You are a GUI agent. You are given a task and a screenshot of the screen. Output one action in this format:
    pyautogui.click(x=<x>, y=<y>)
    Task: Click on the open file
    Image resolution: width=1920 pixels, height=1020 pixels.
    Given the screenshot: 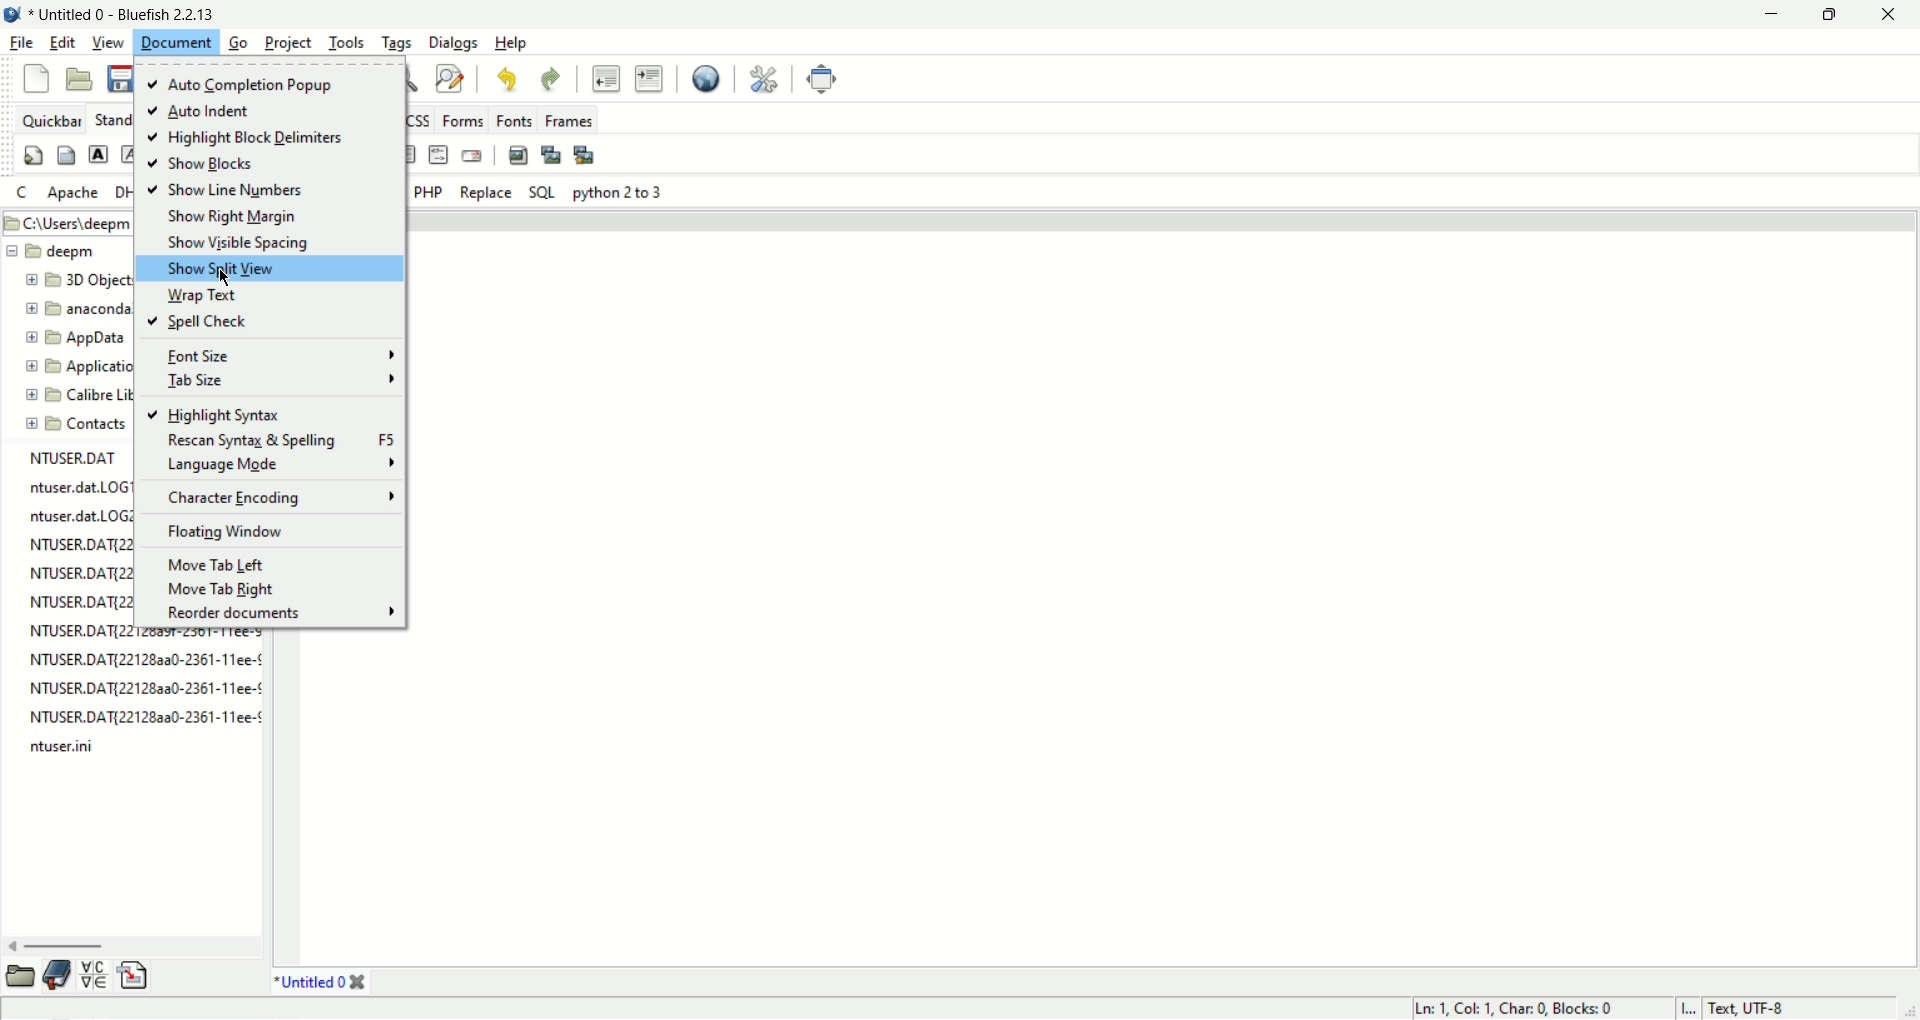 What is the action you would take?
    pyautogui.click(x=81, y=79)
    